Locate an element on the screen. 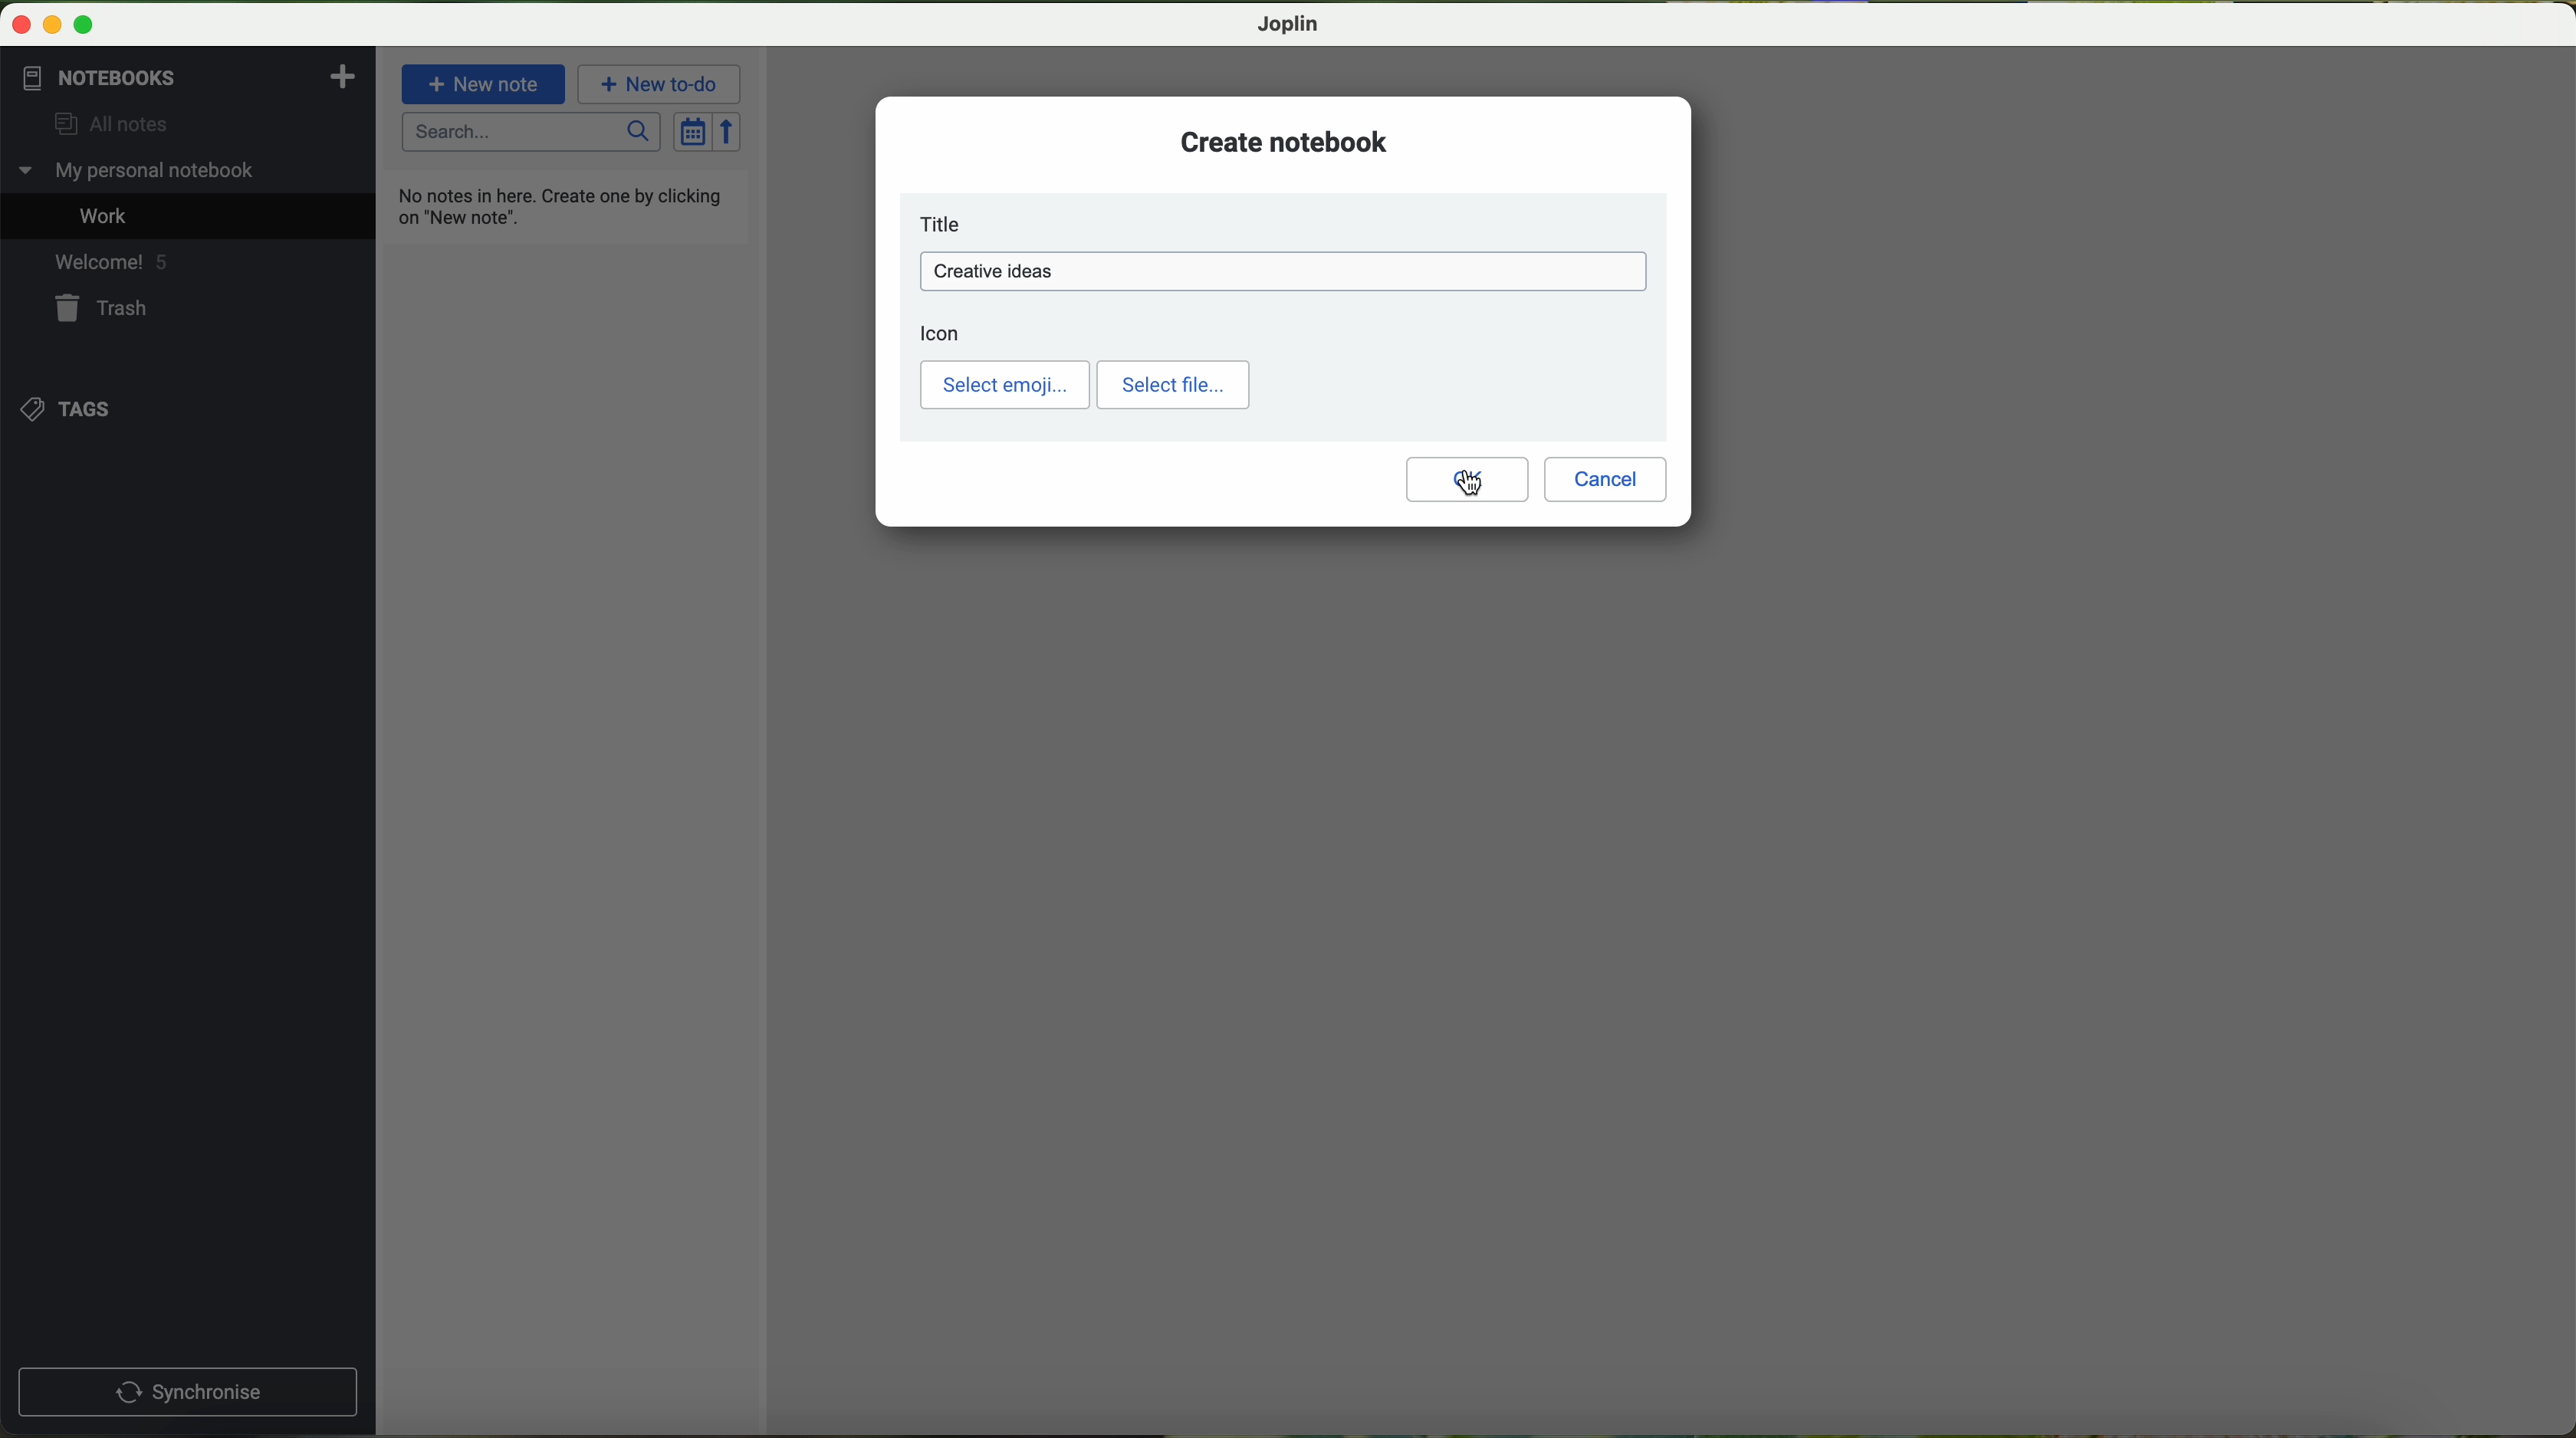 This screenshot has height=1438, width=2576. add notebooks is located at coordinates (340, 75).